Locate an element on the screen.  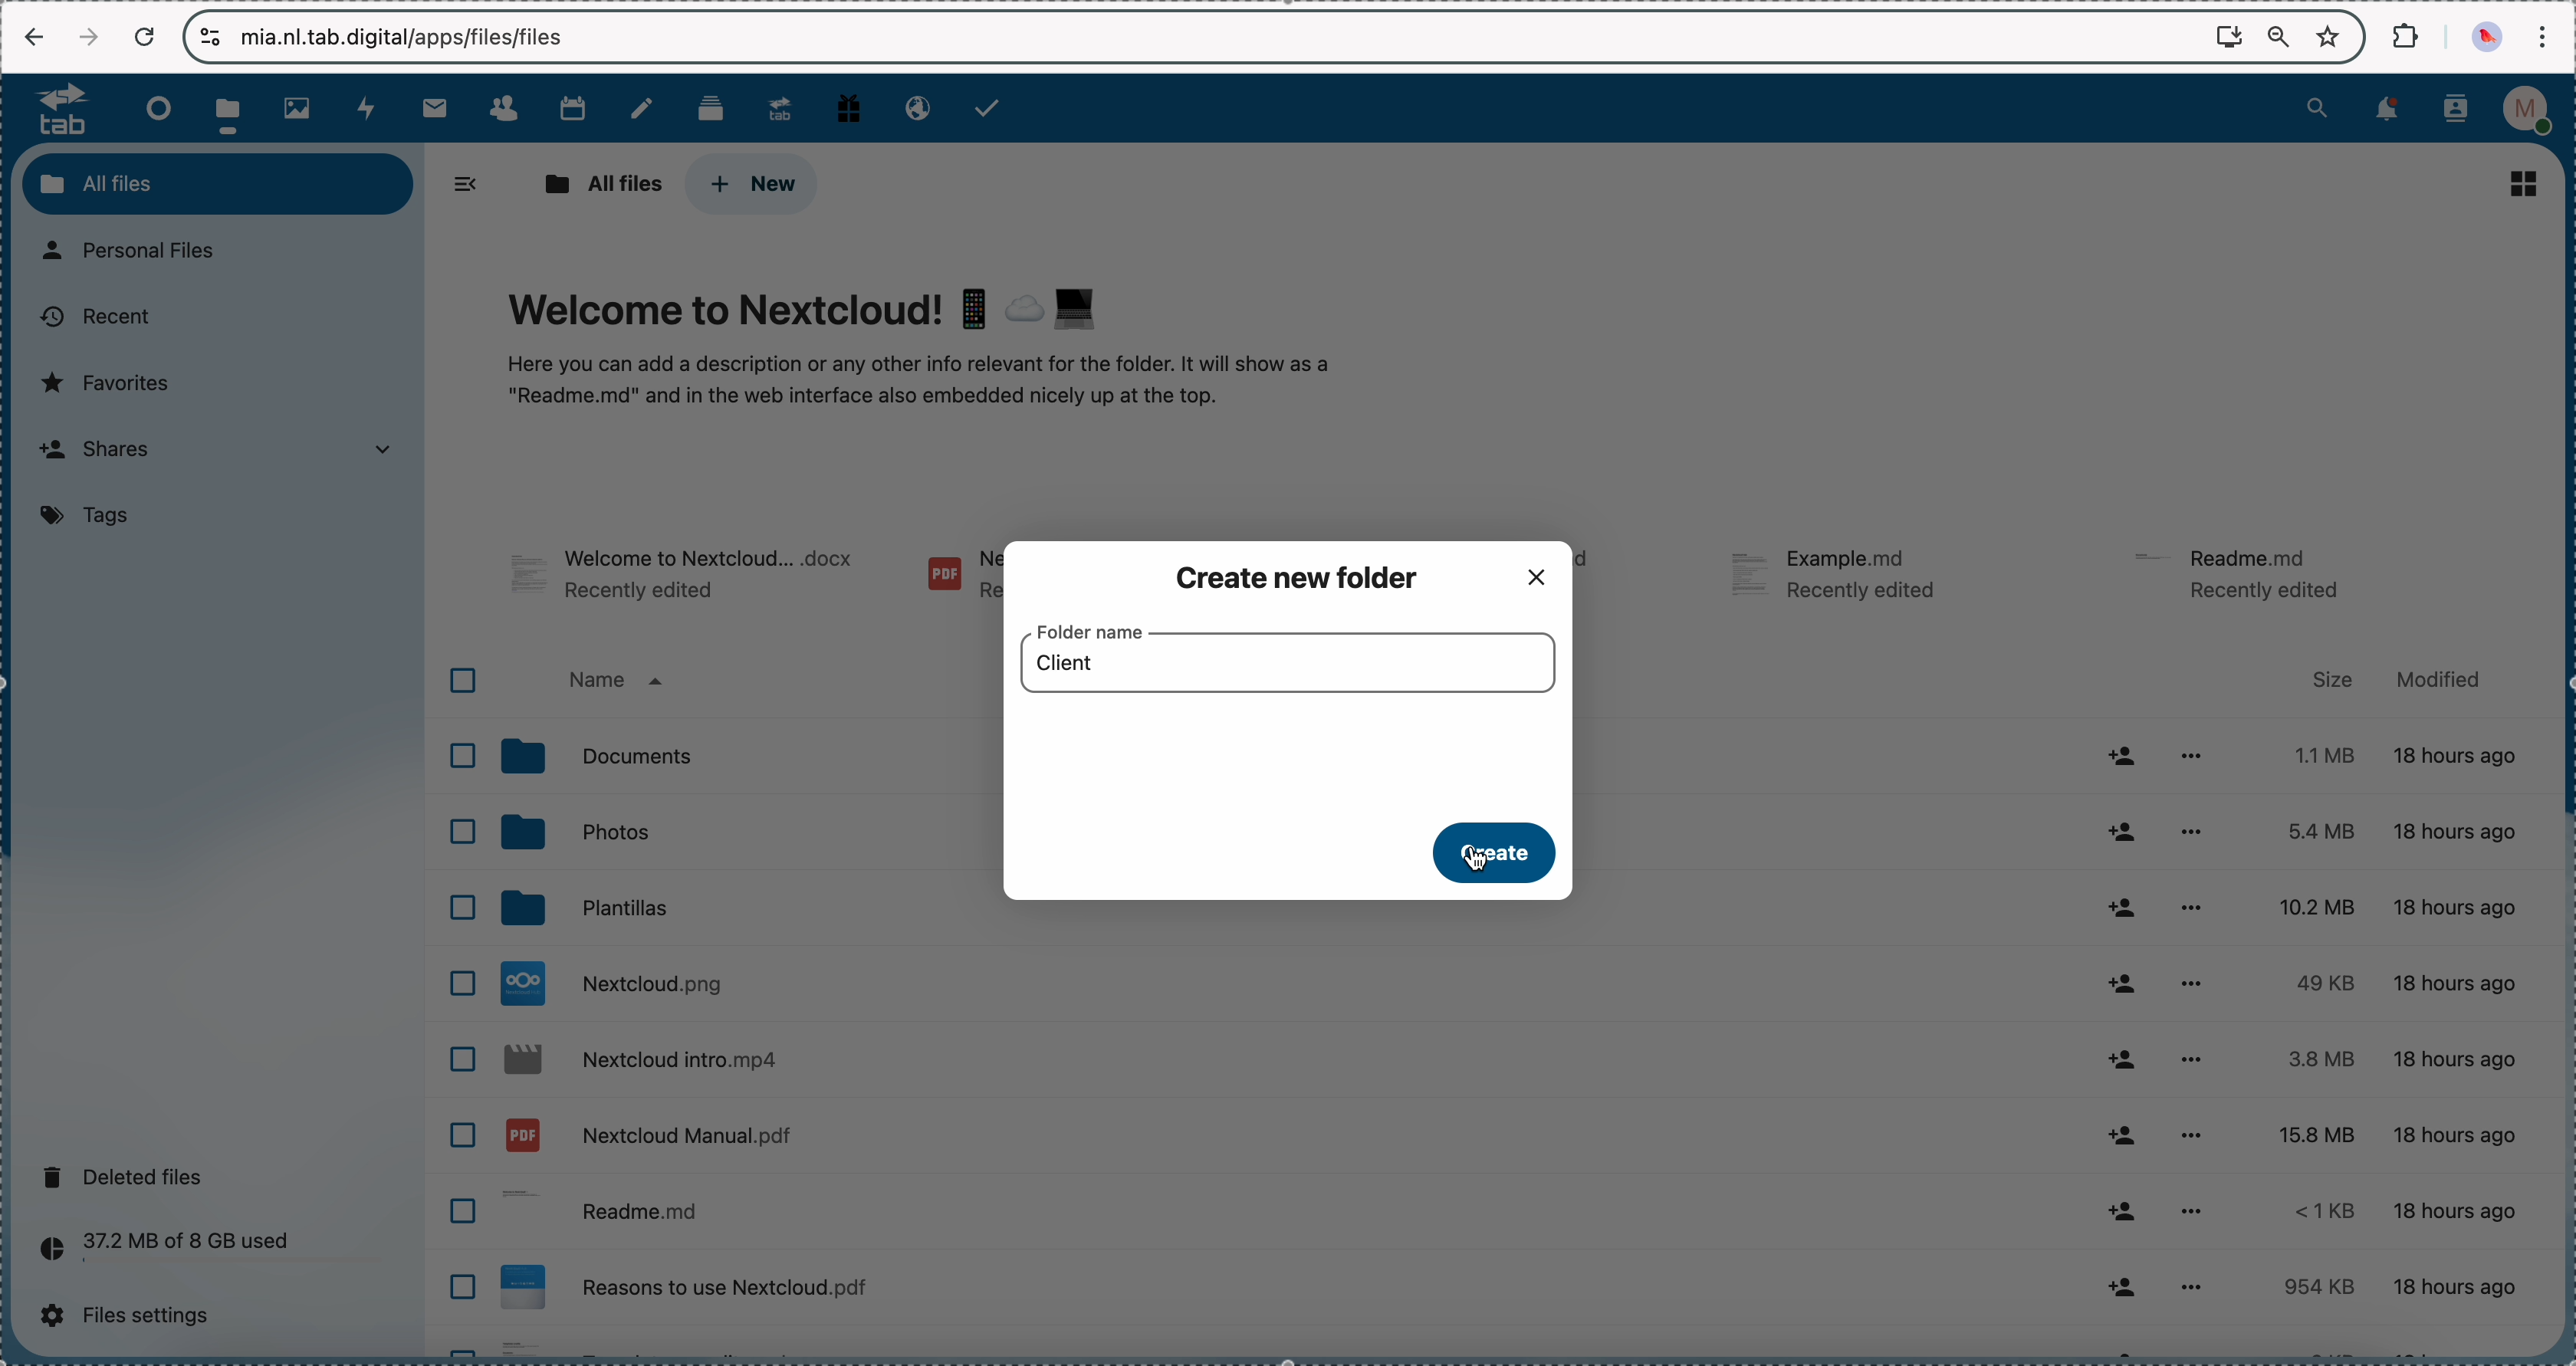
more options is located at coordinates (2203, 751).